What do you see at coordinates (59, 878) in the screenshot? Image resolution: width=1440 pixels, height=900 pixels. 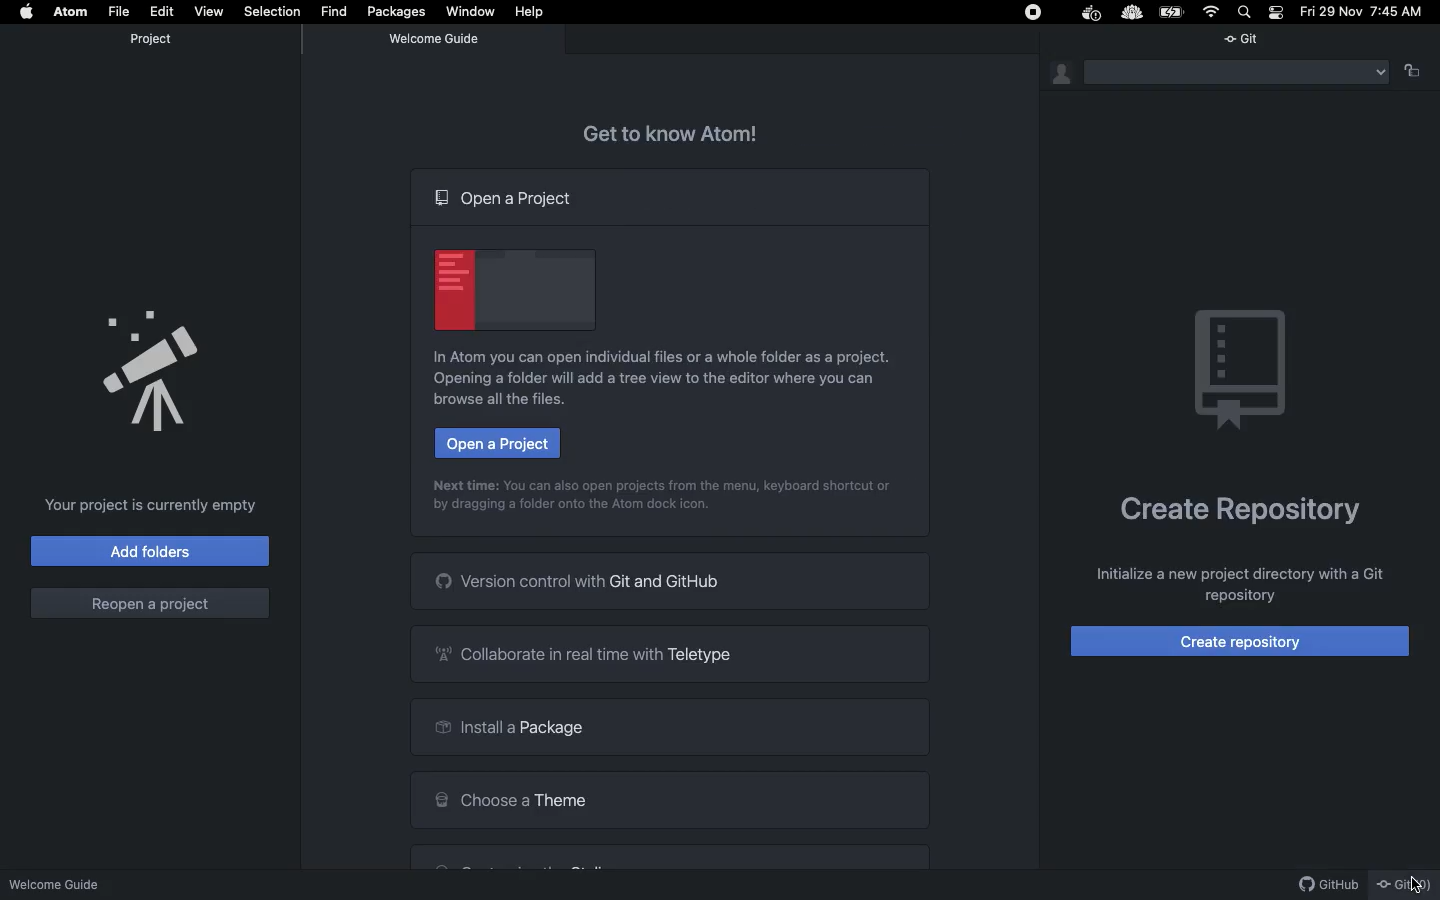 I see `Welcome guide` at bounding box center [59, 878].